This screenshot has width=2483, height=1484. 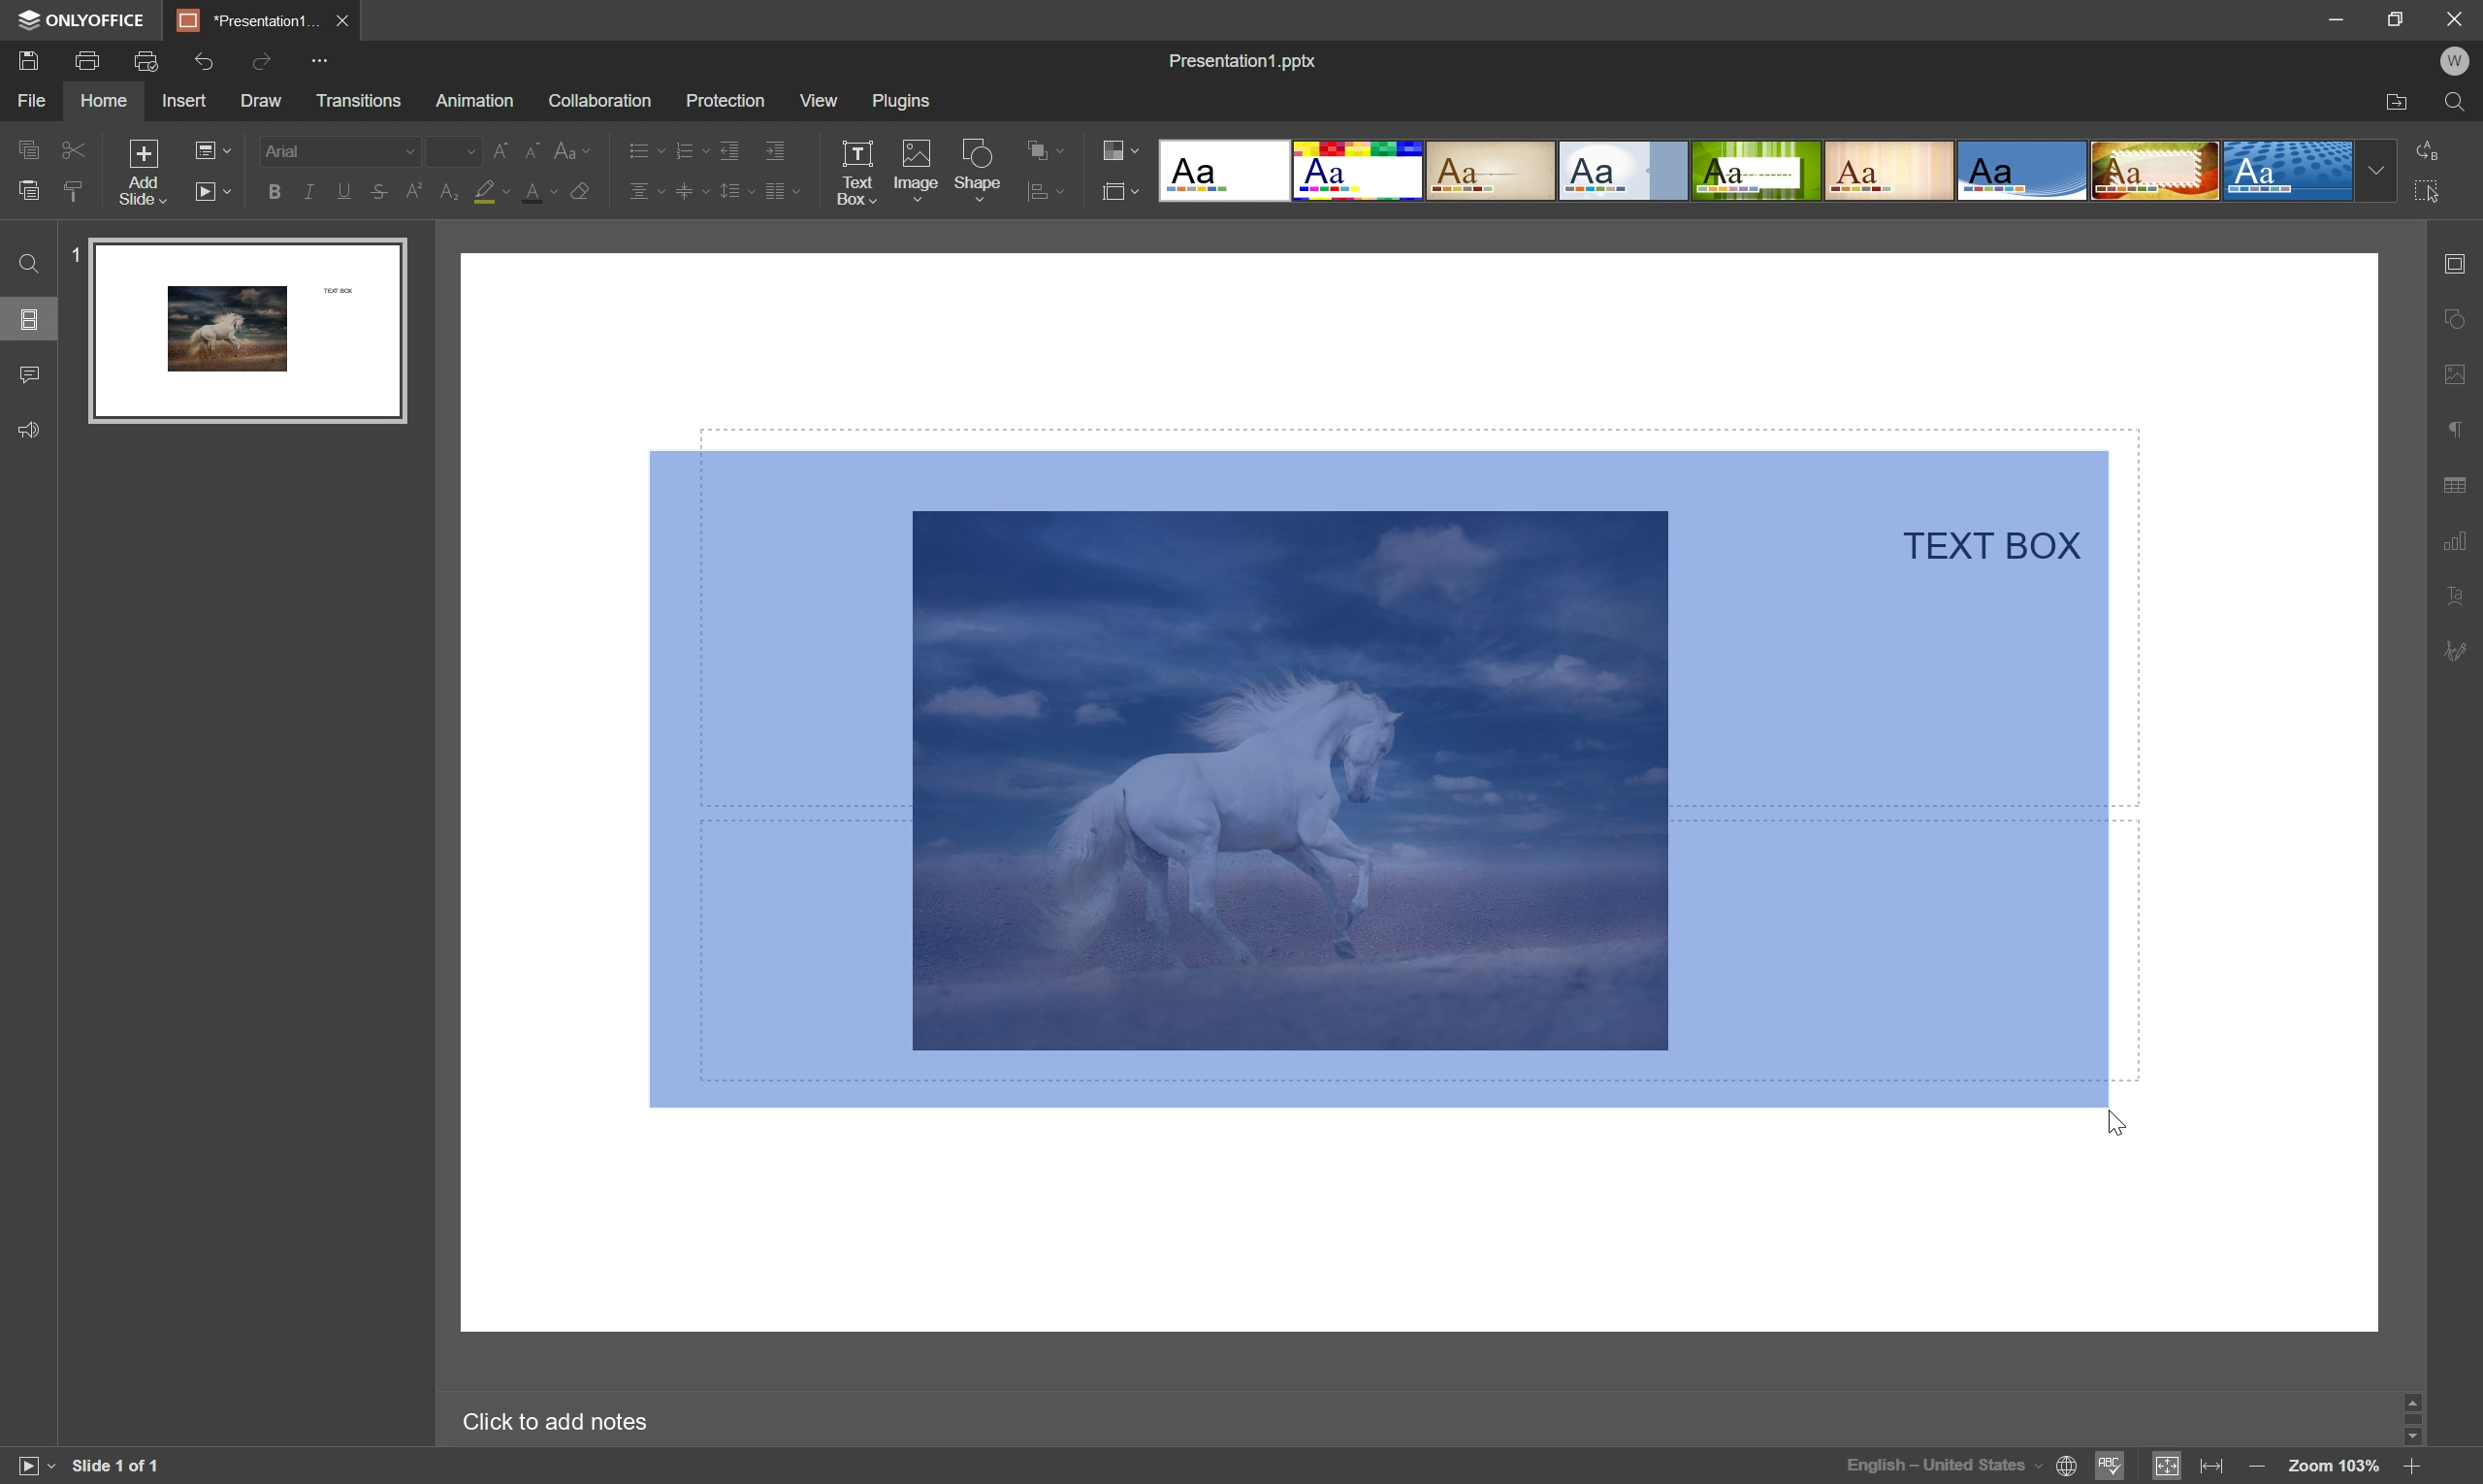 I want to click on Blank, so click(x=1221, y=170).